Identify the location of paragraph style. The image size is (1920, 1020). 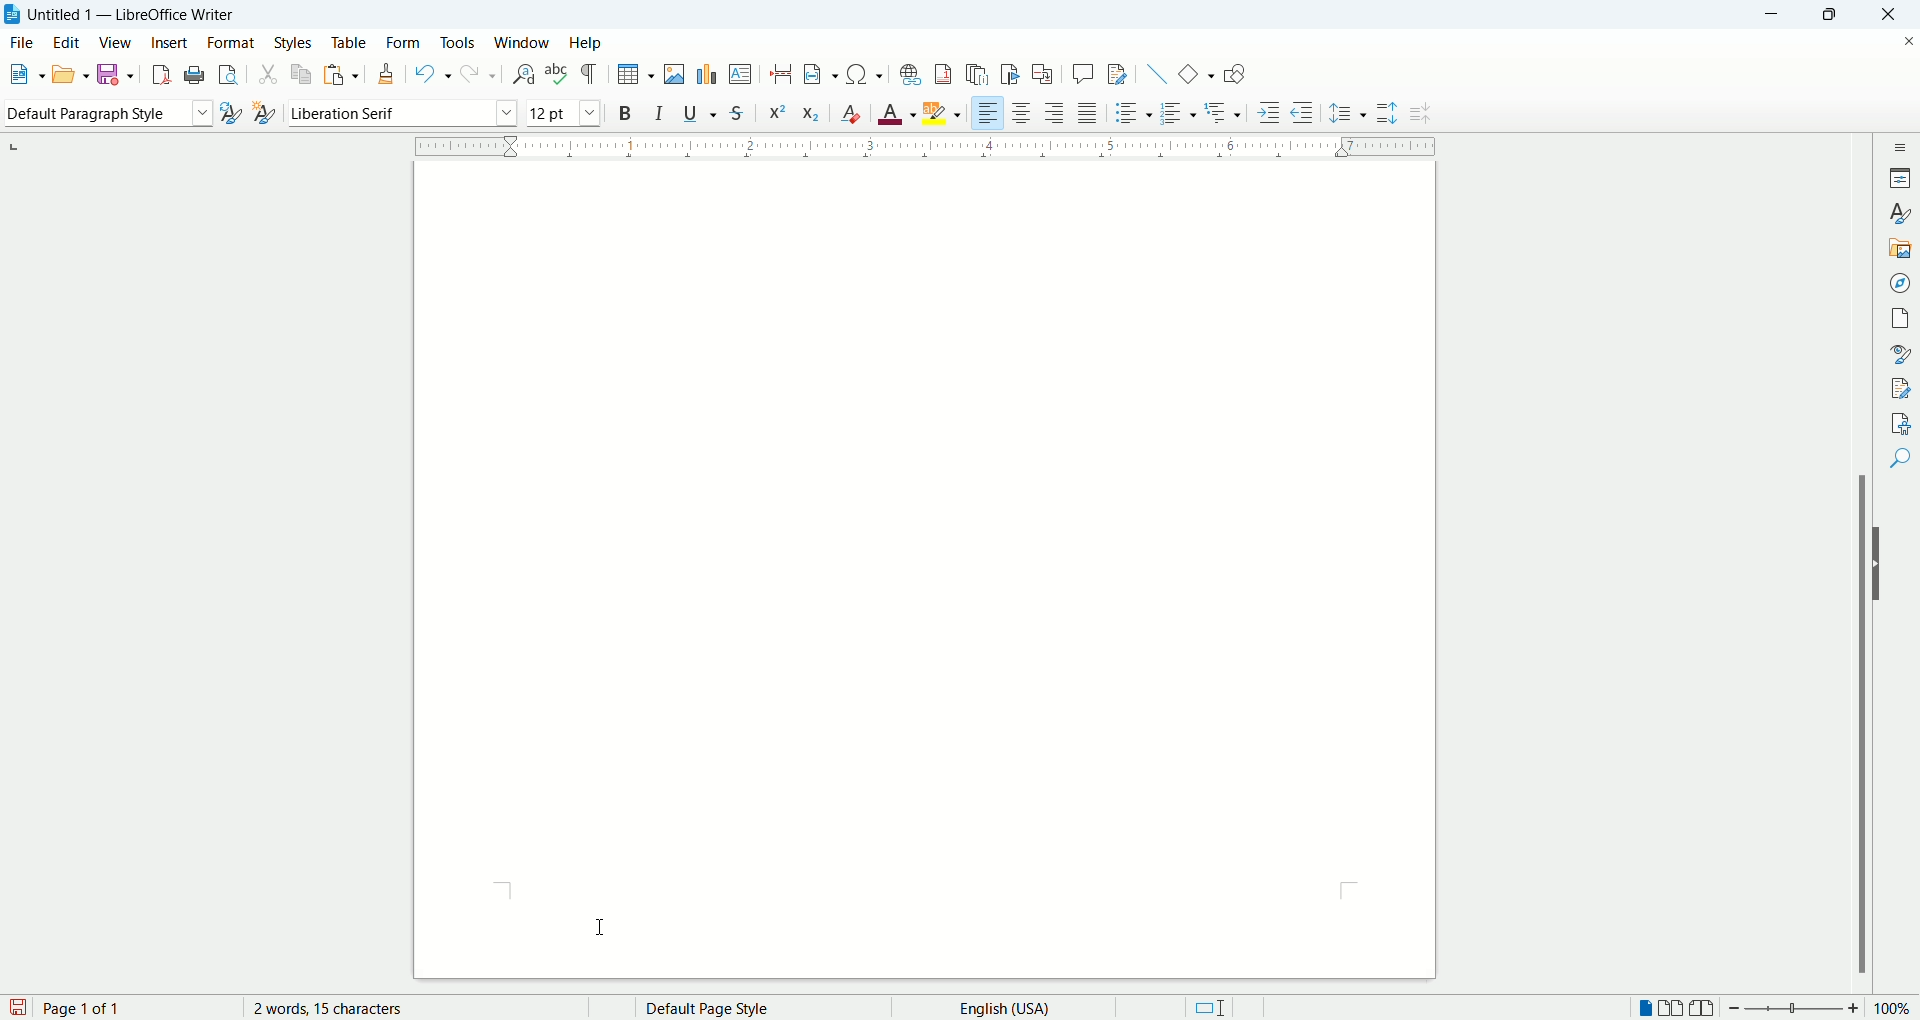
(104, 113).